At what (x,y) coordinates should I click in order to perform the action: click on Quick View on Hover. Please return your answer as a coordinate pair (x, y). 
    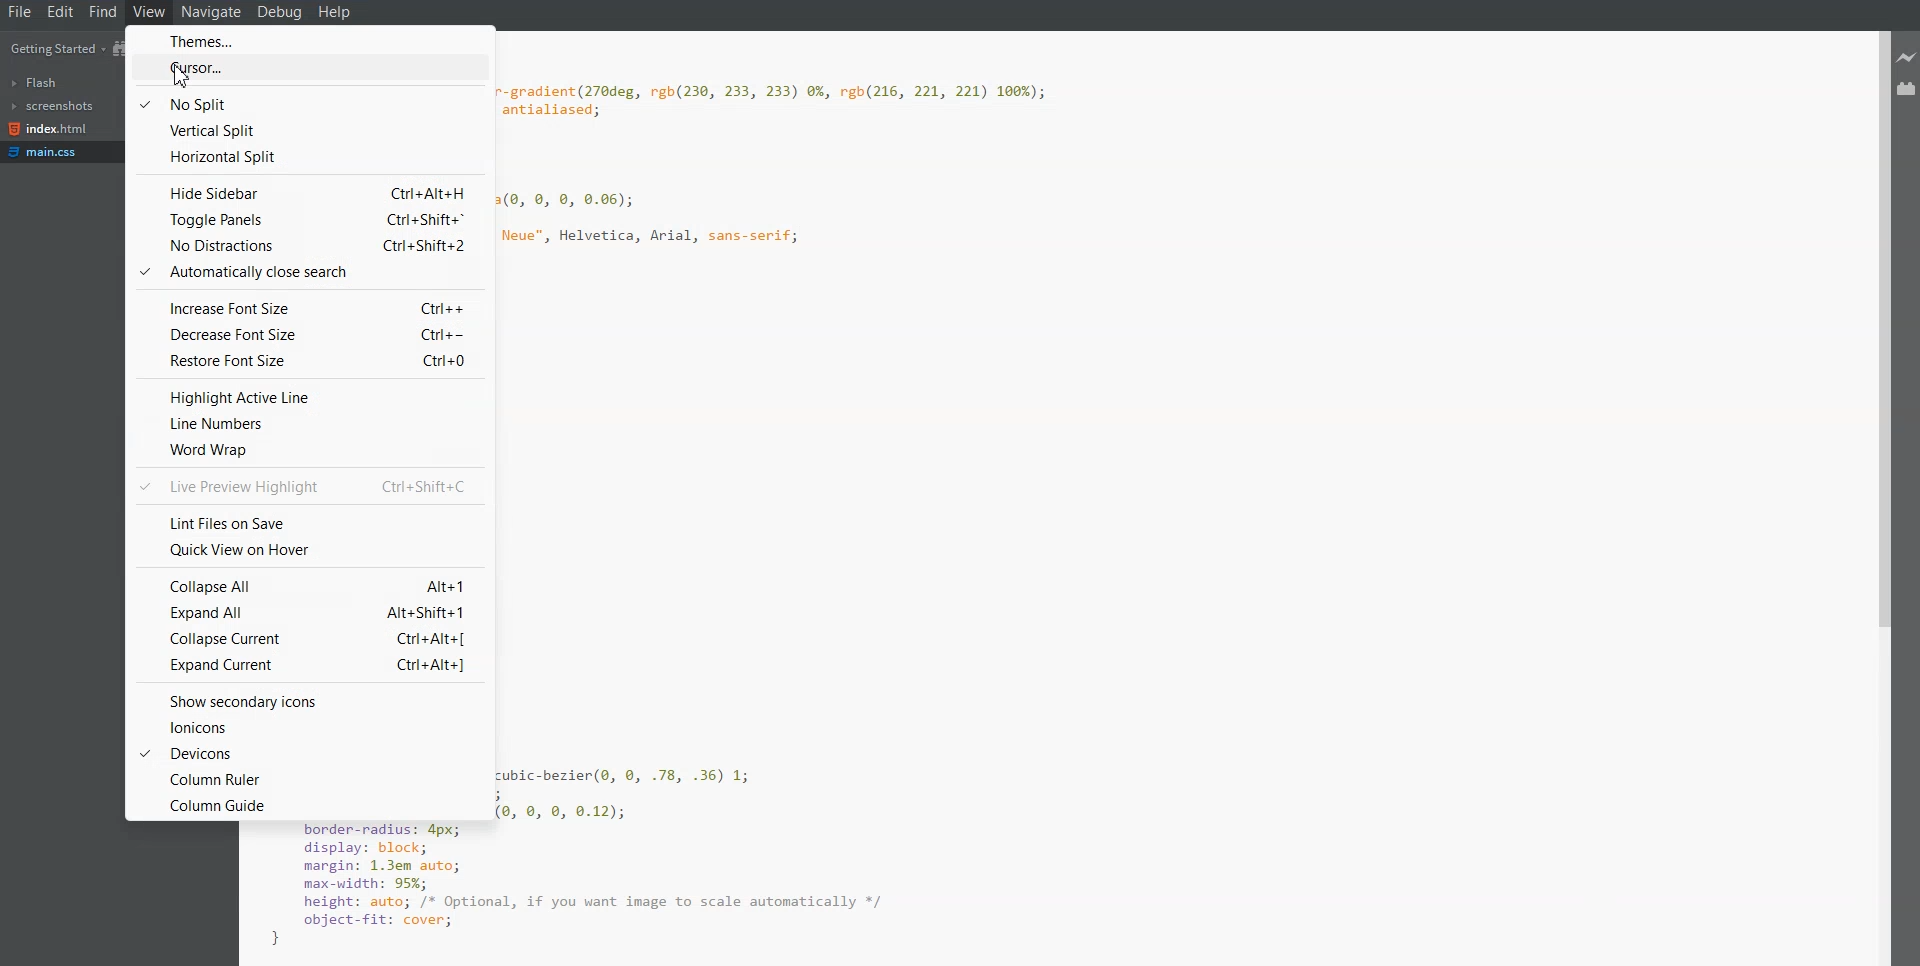
    Looking at the image, I should click on (309, 549).